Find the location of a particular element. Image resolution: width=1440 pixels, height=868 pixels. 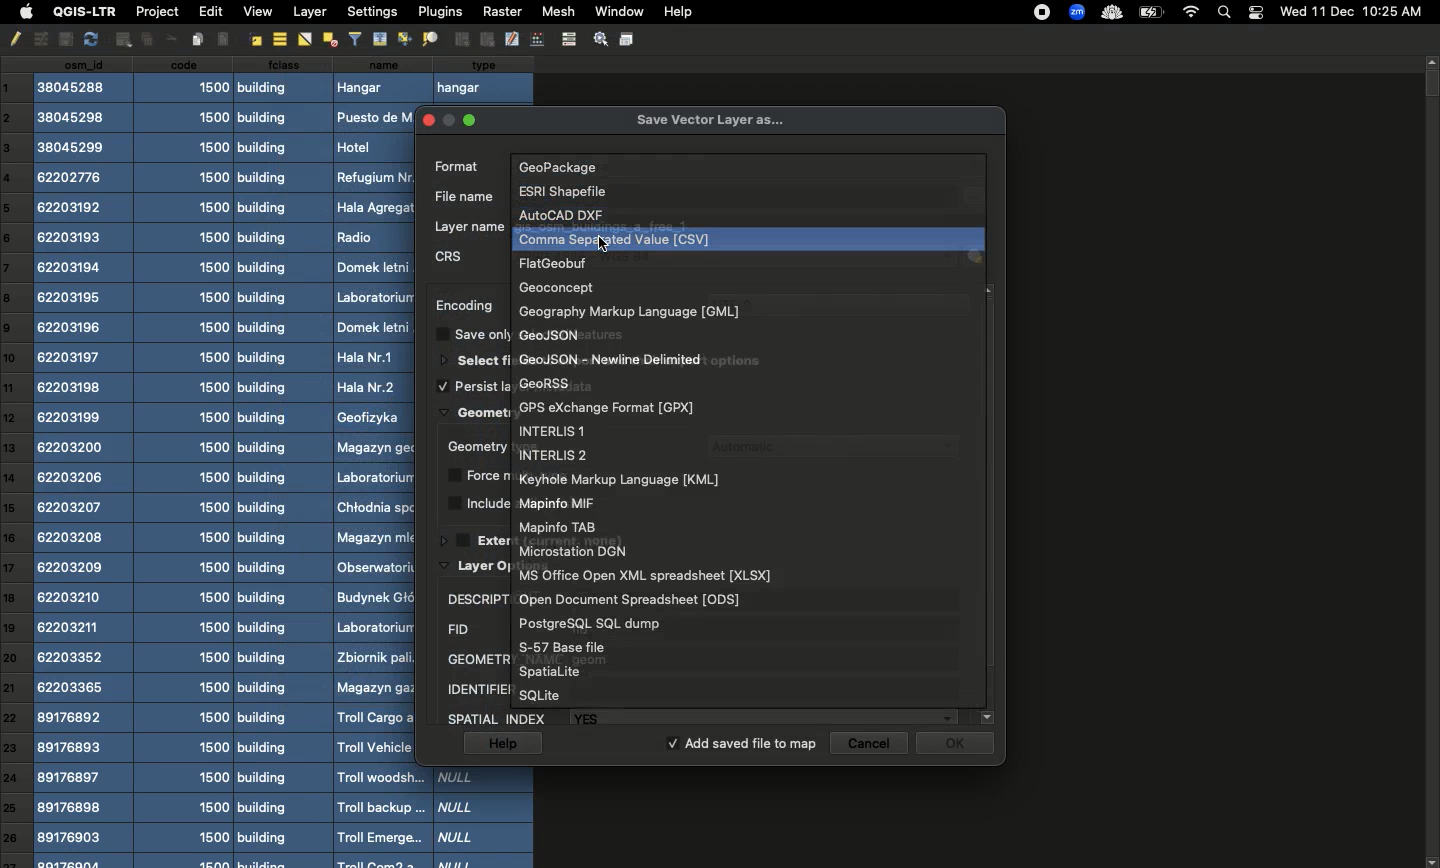

Align Bottom is located at coordinates (405, 39).